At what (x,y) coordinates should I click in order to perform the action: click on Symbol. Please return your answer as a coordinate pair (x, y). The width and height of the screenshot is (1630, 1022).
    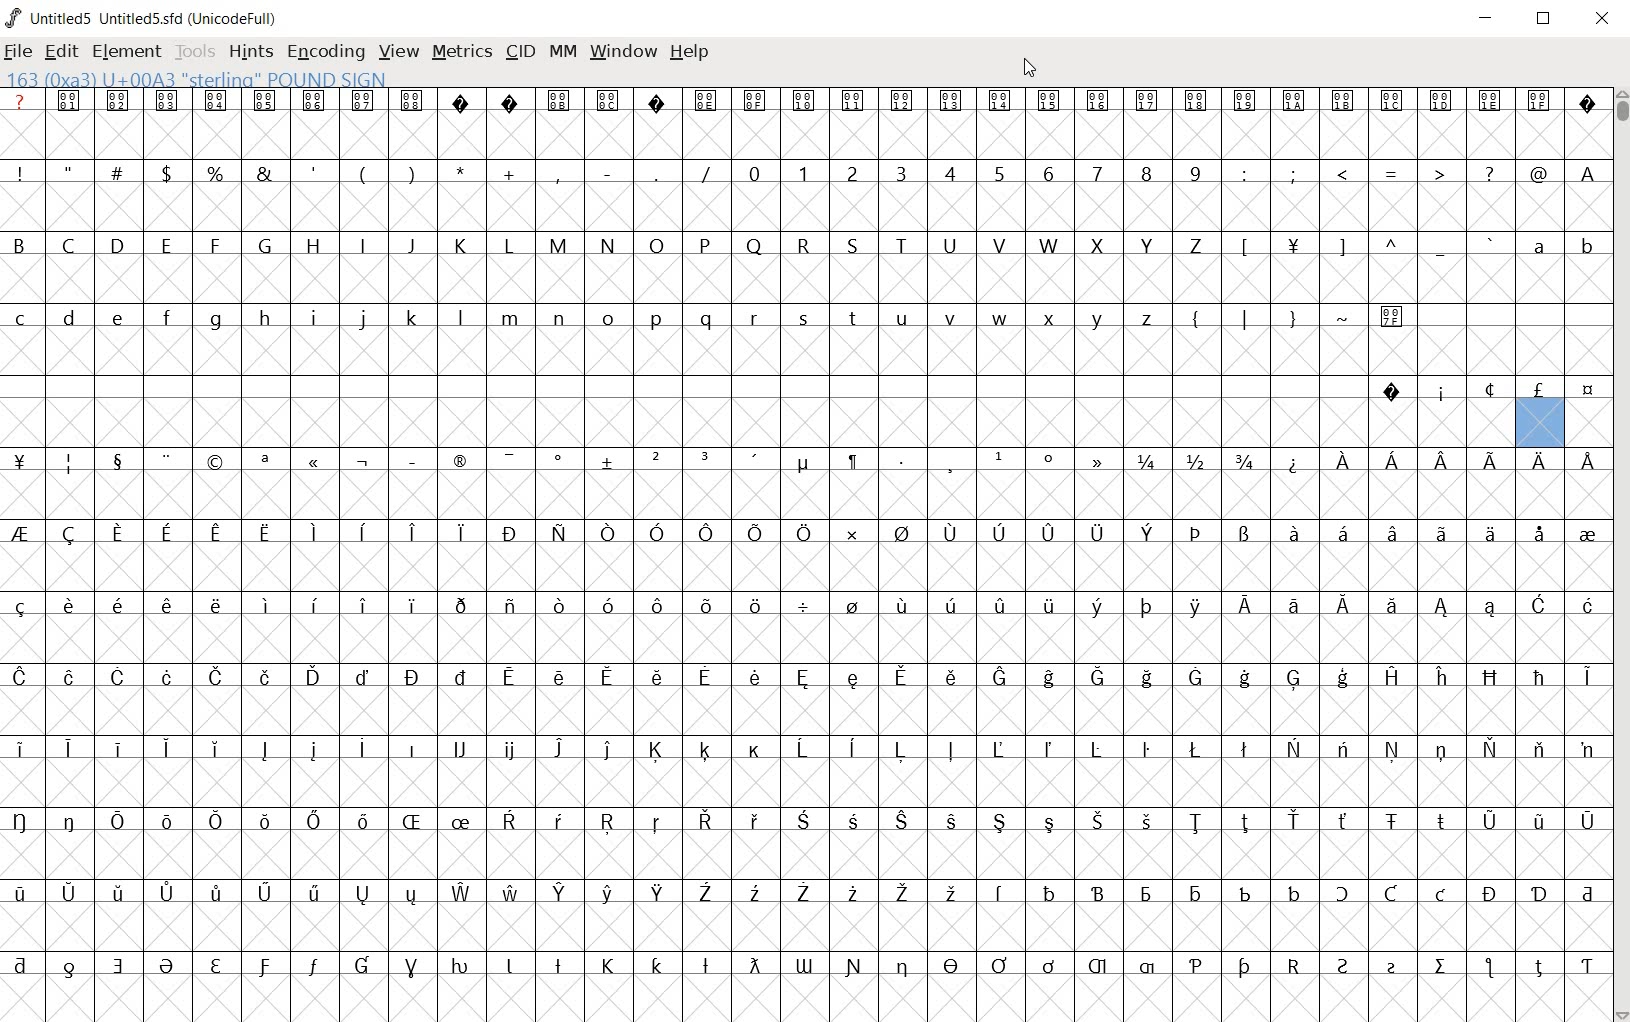
    Looking at the image, I should click on (661, 606).